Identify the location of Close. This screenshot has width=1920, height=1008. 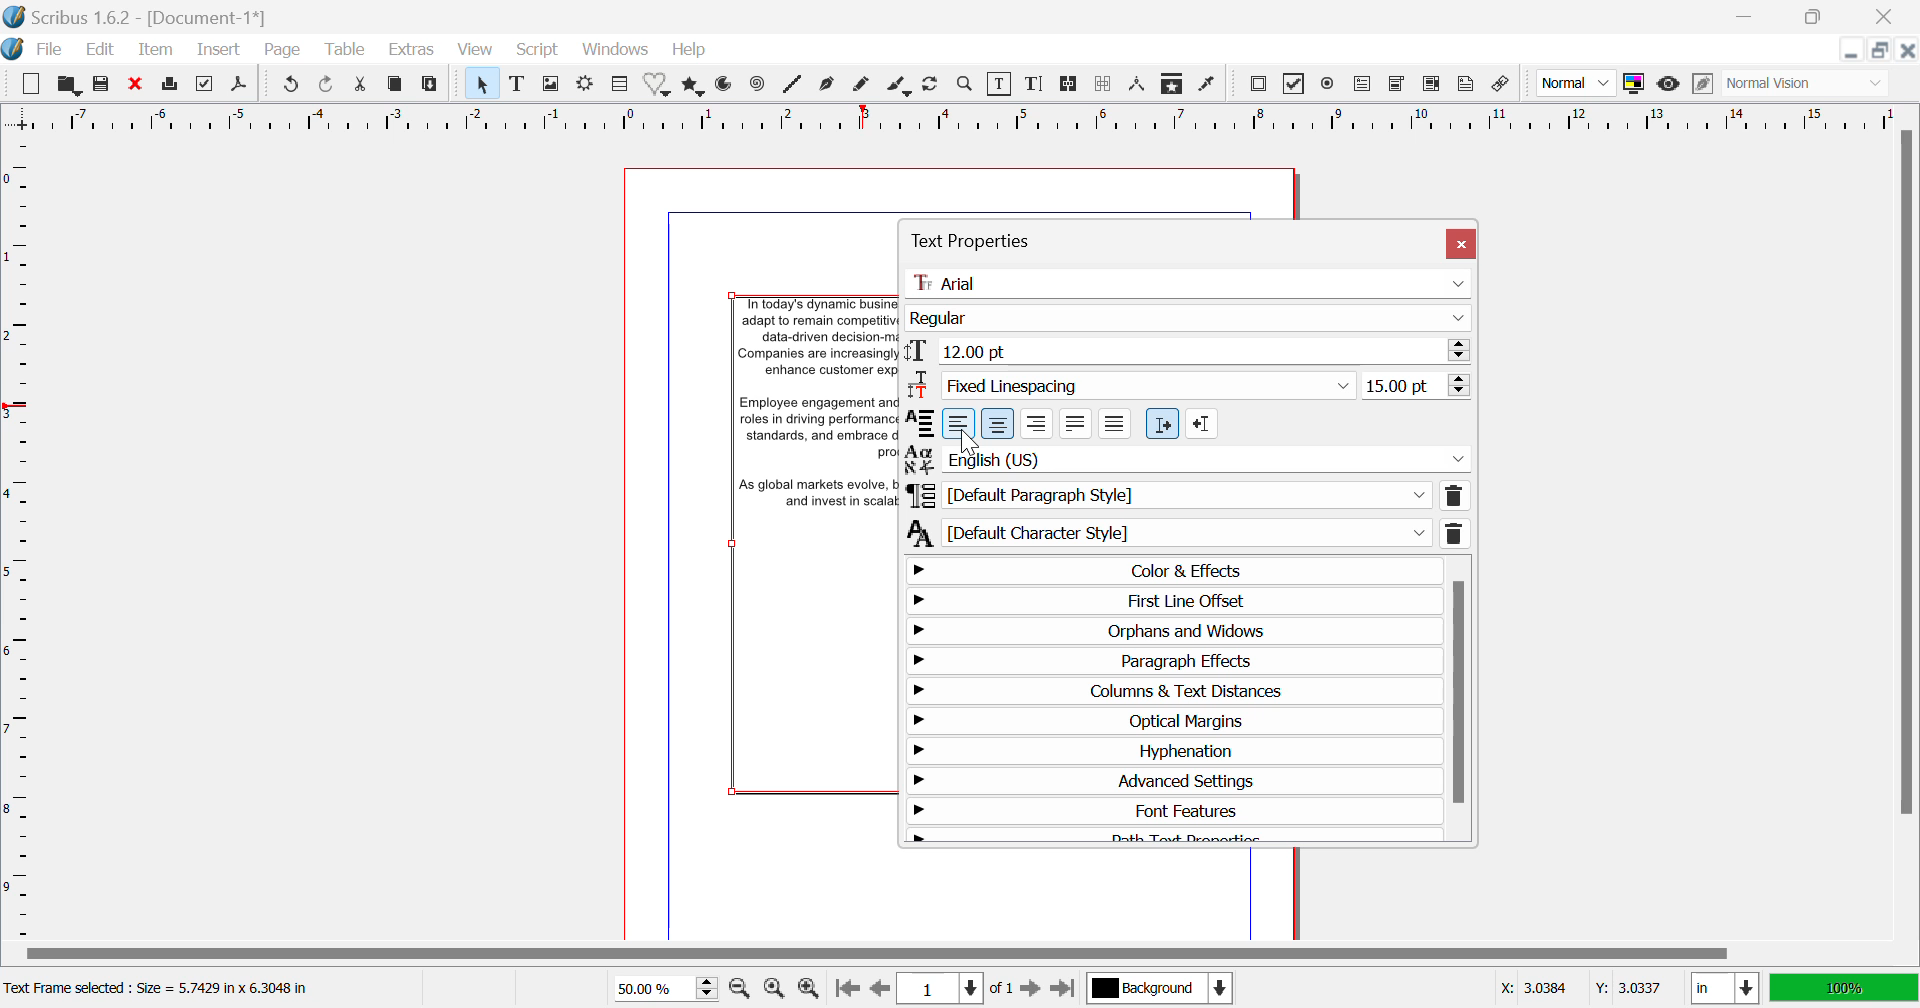
(1458, 245).